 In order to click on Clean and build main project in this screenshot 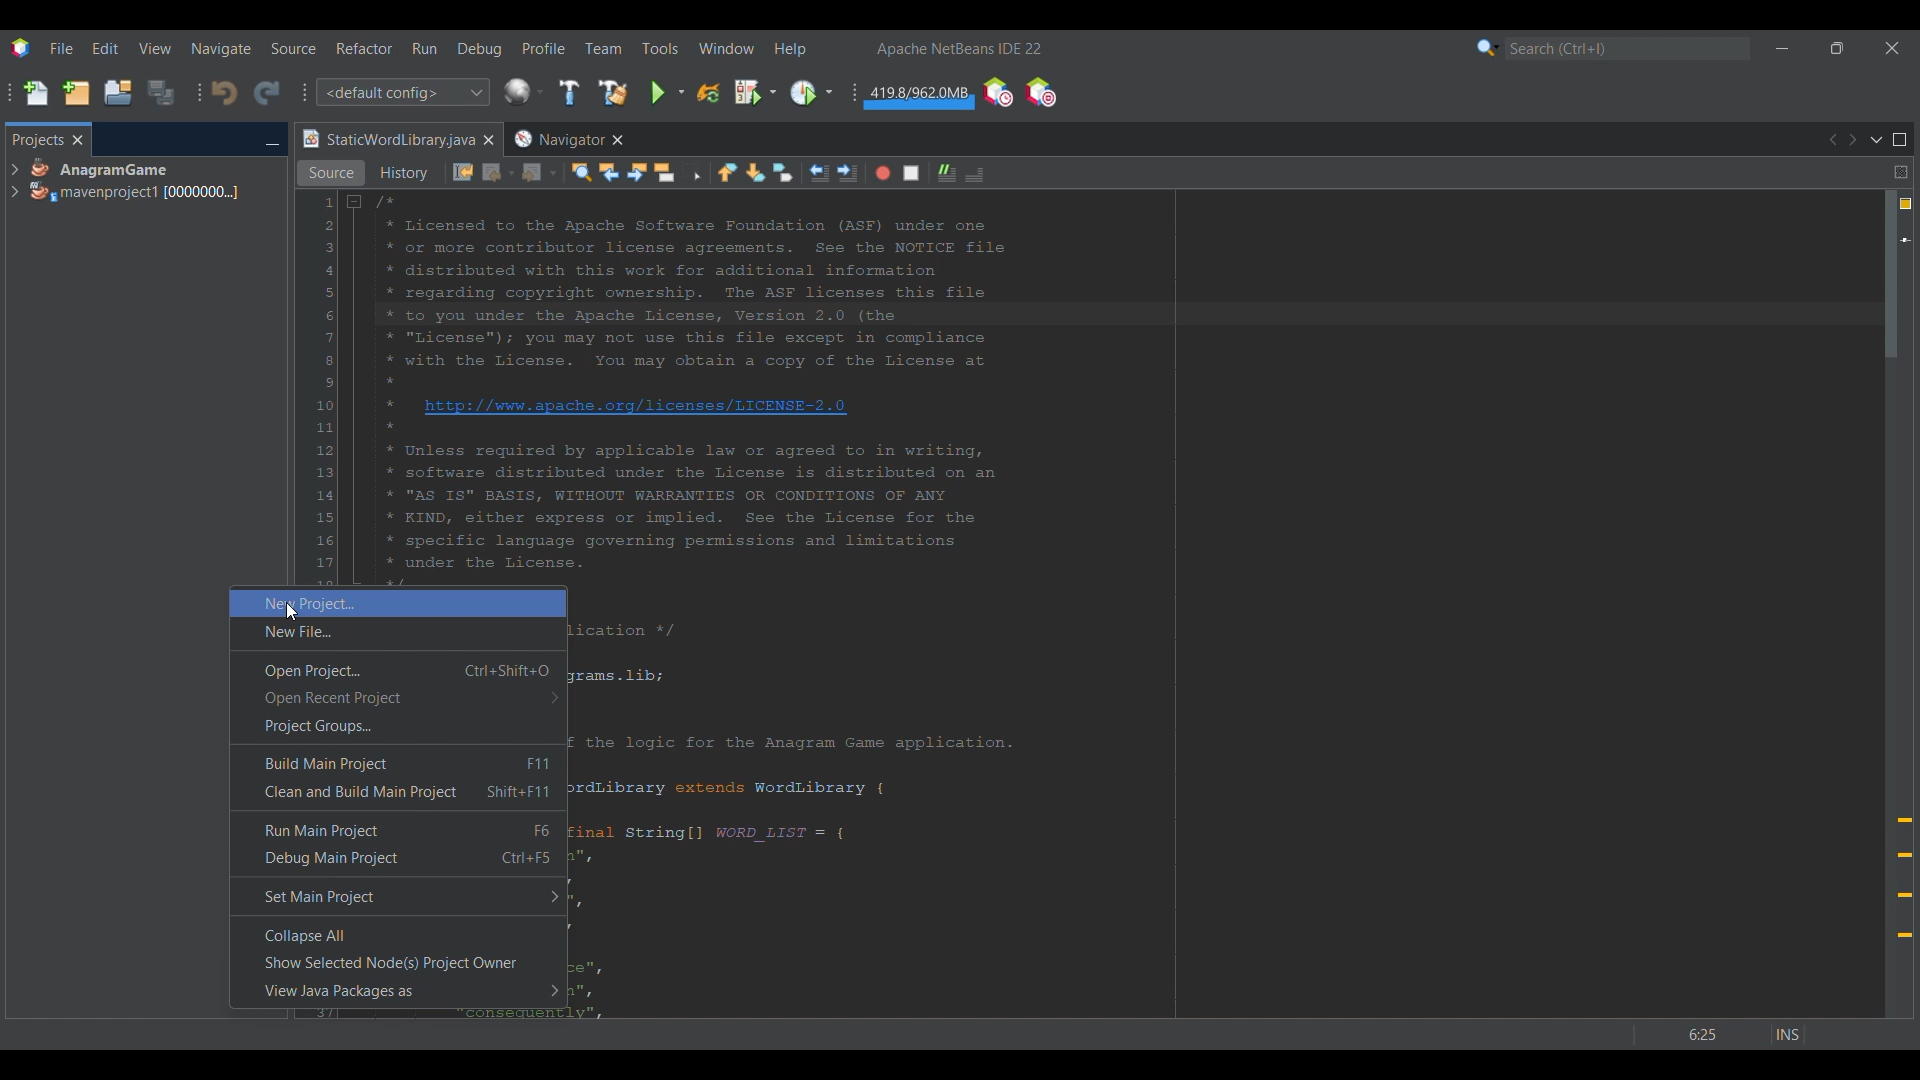, I will do `click(612, 92)`.